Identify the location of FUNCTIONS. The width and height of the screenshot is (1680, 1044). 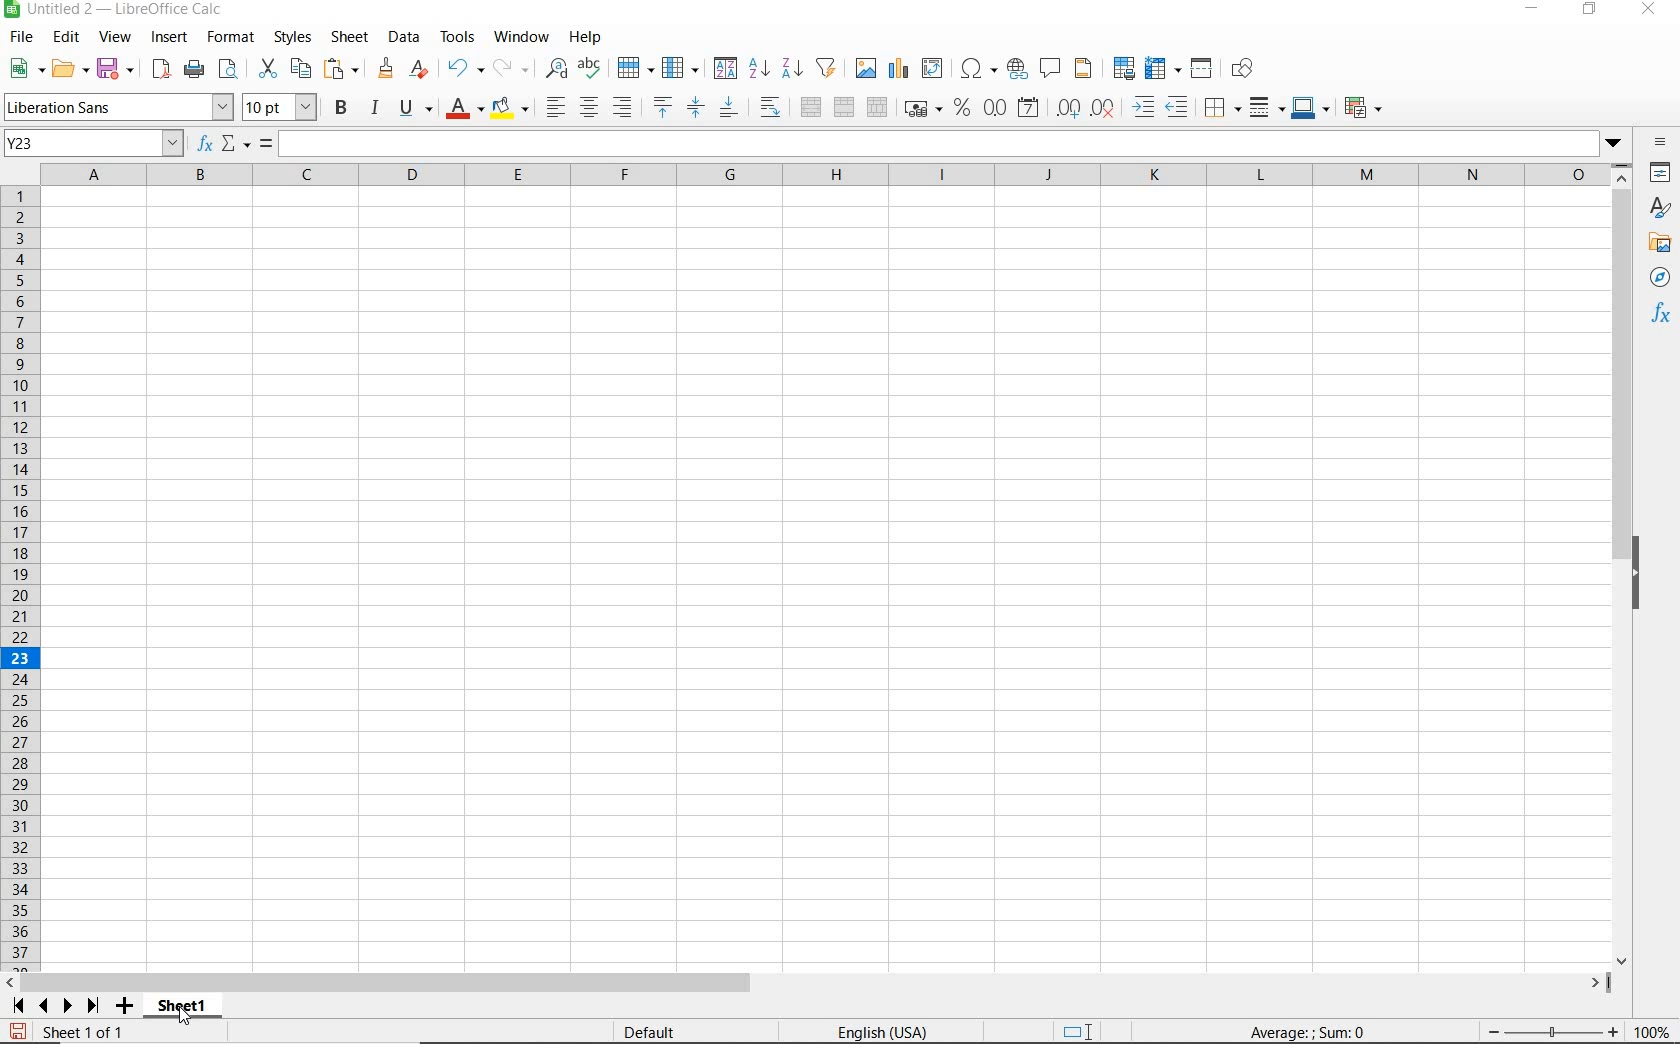
(1662, 316).